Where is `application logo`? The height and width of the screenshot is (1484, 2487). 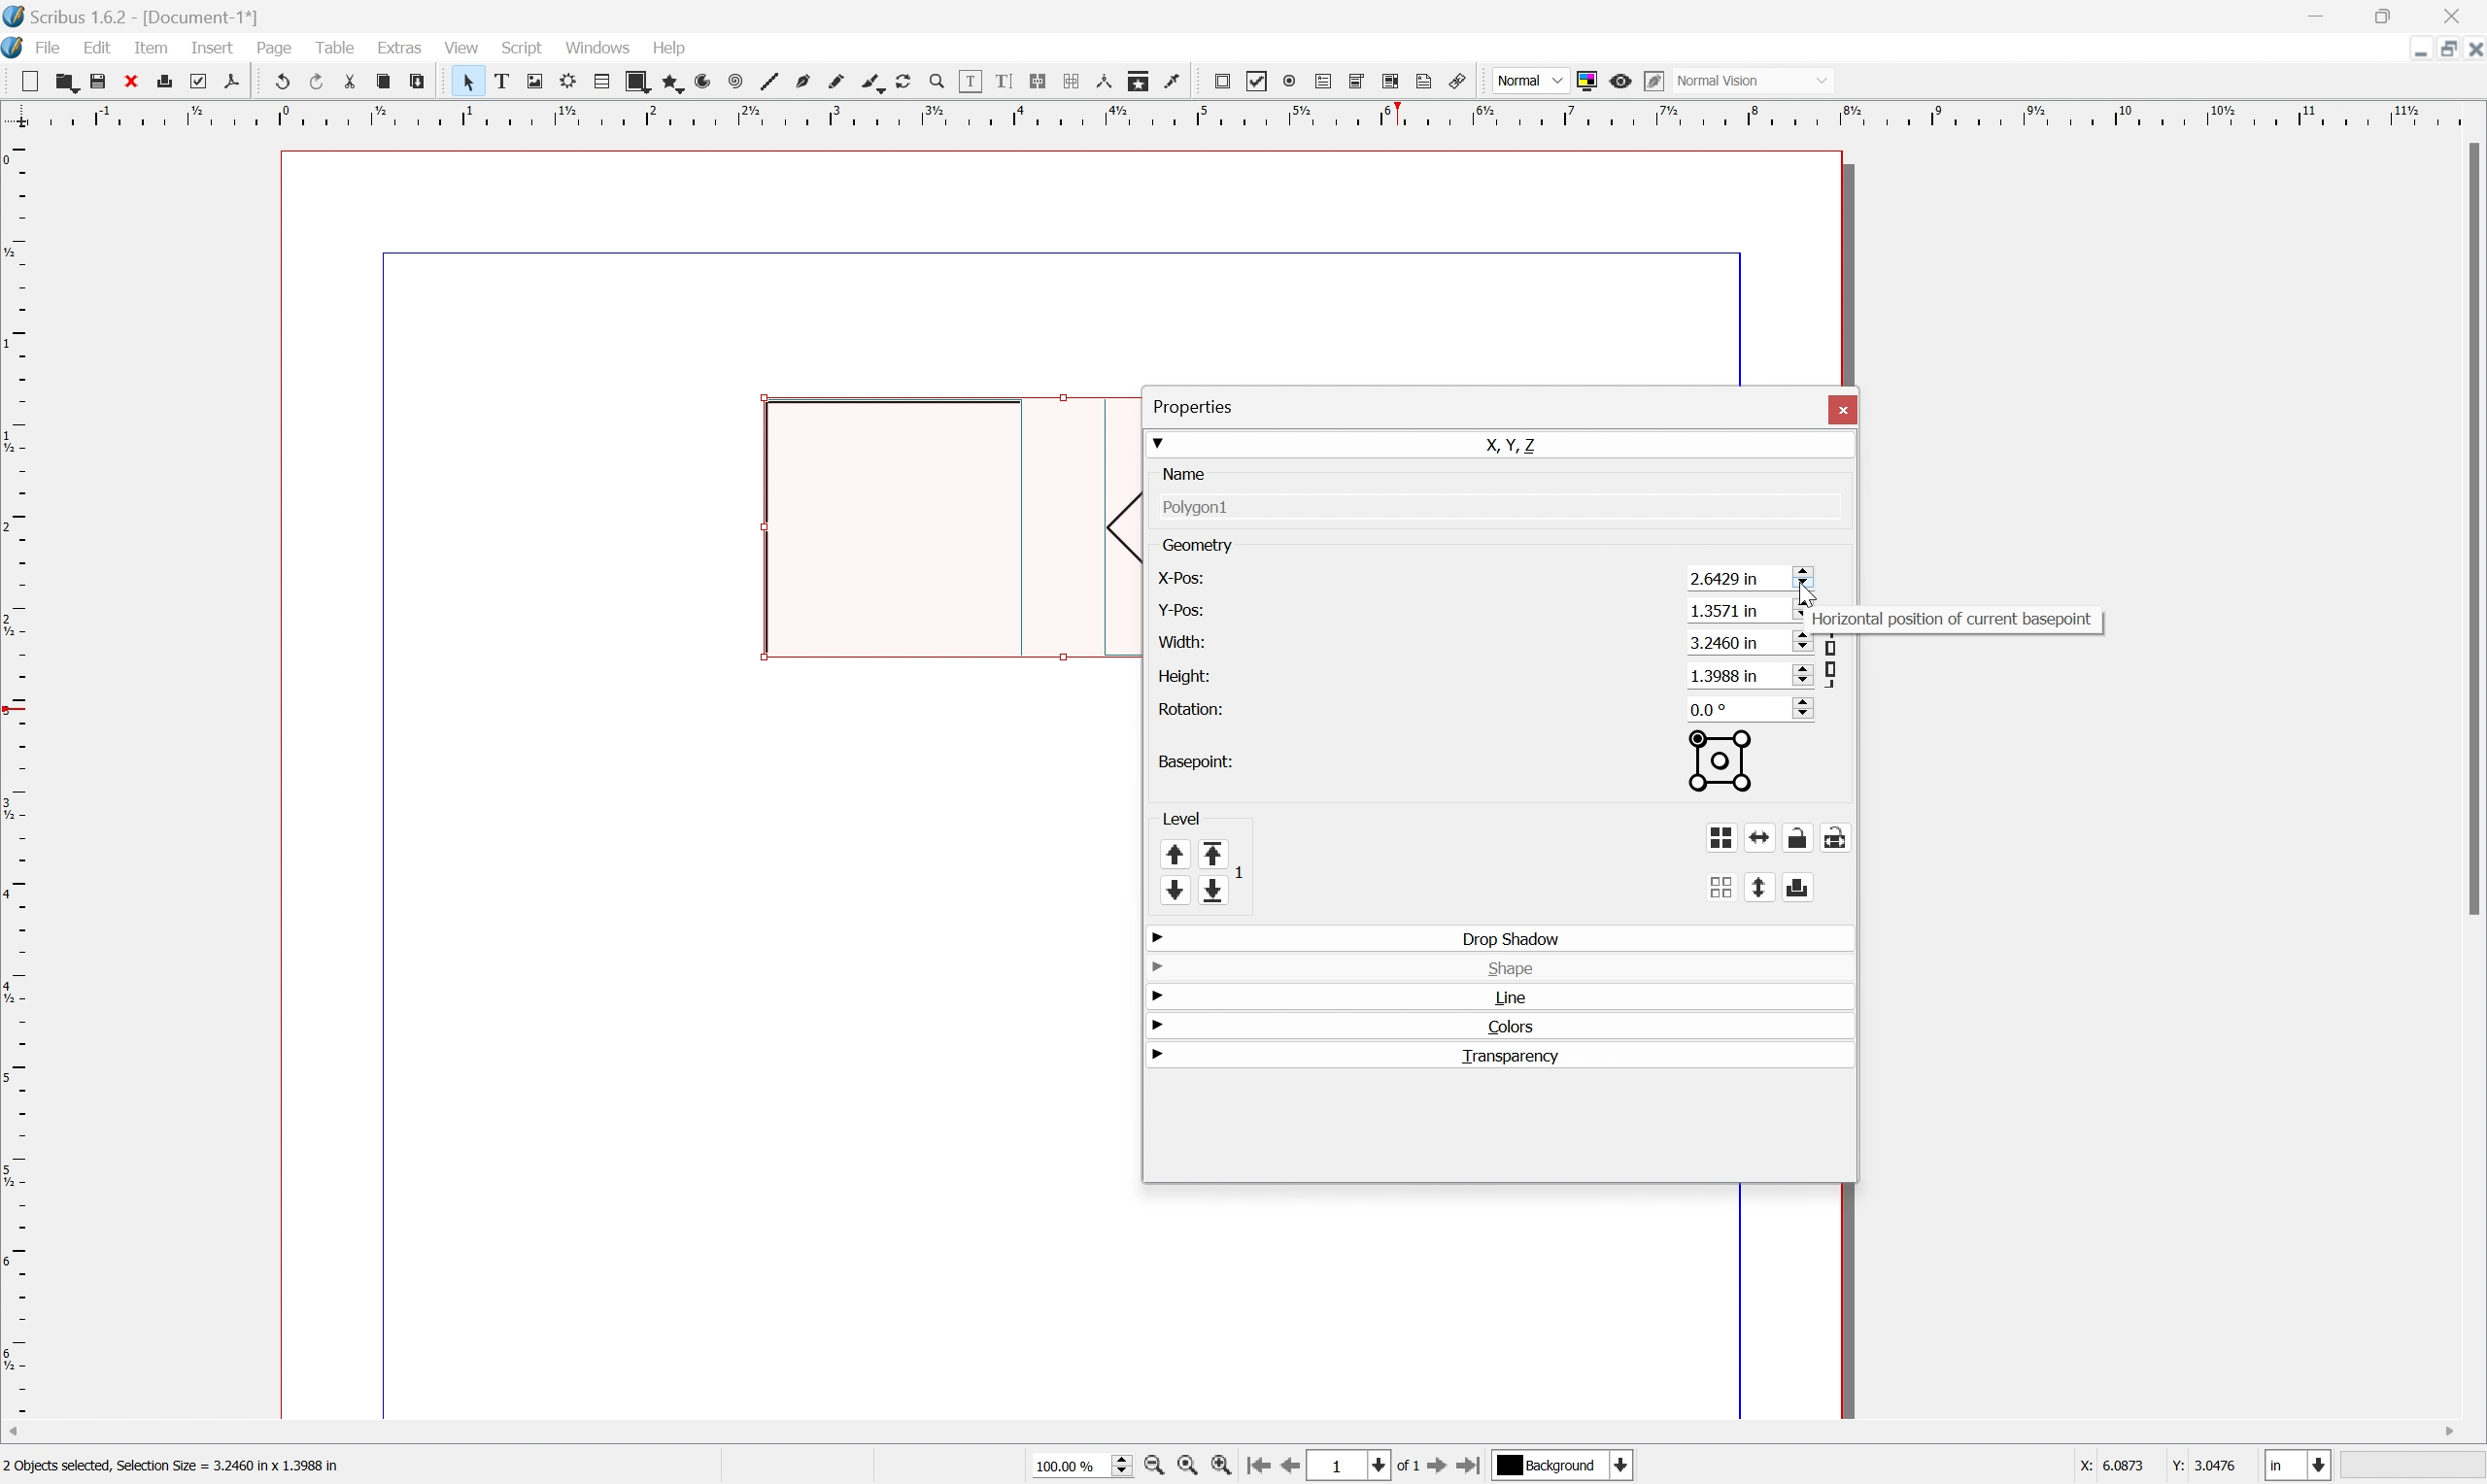 application logo is located at coordinates (16, 46).